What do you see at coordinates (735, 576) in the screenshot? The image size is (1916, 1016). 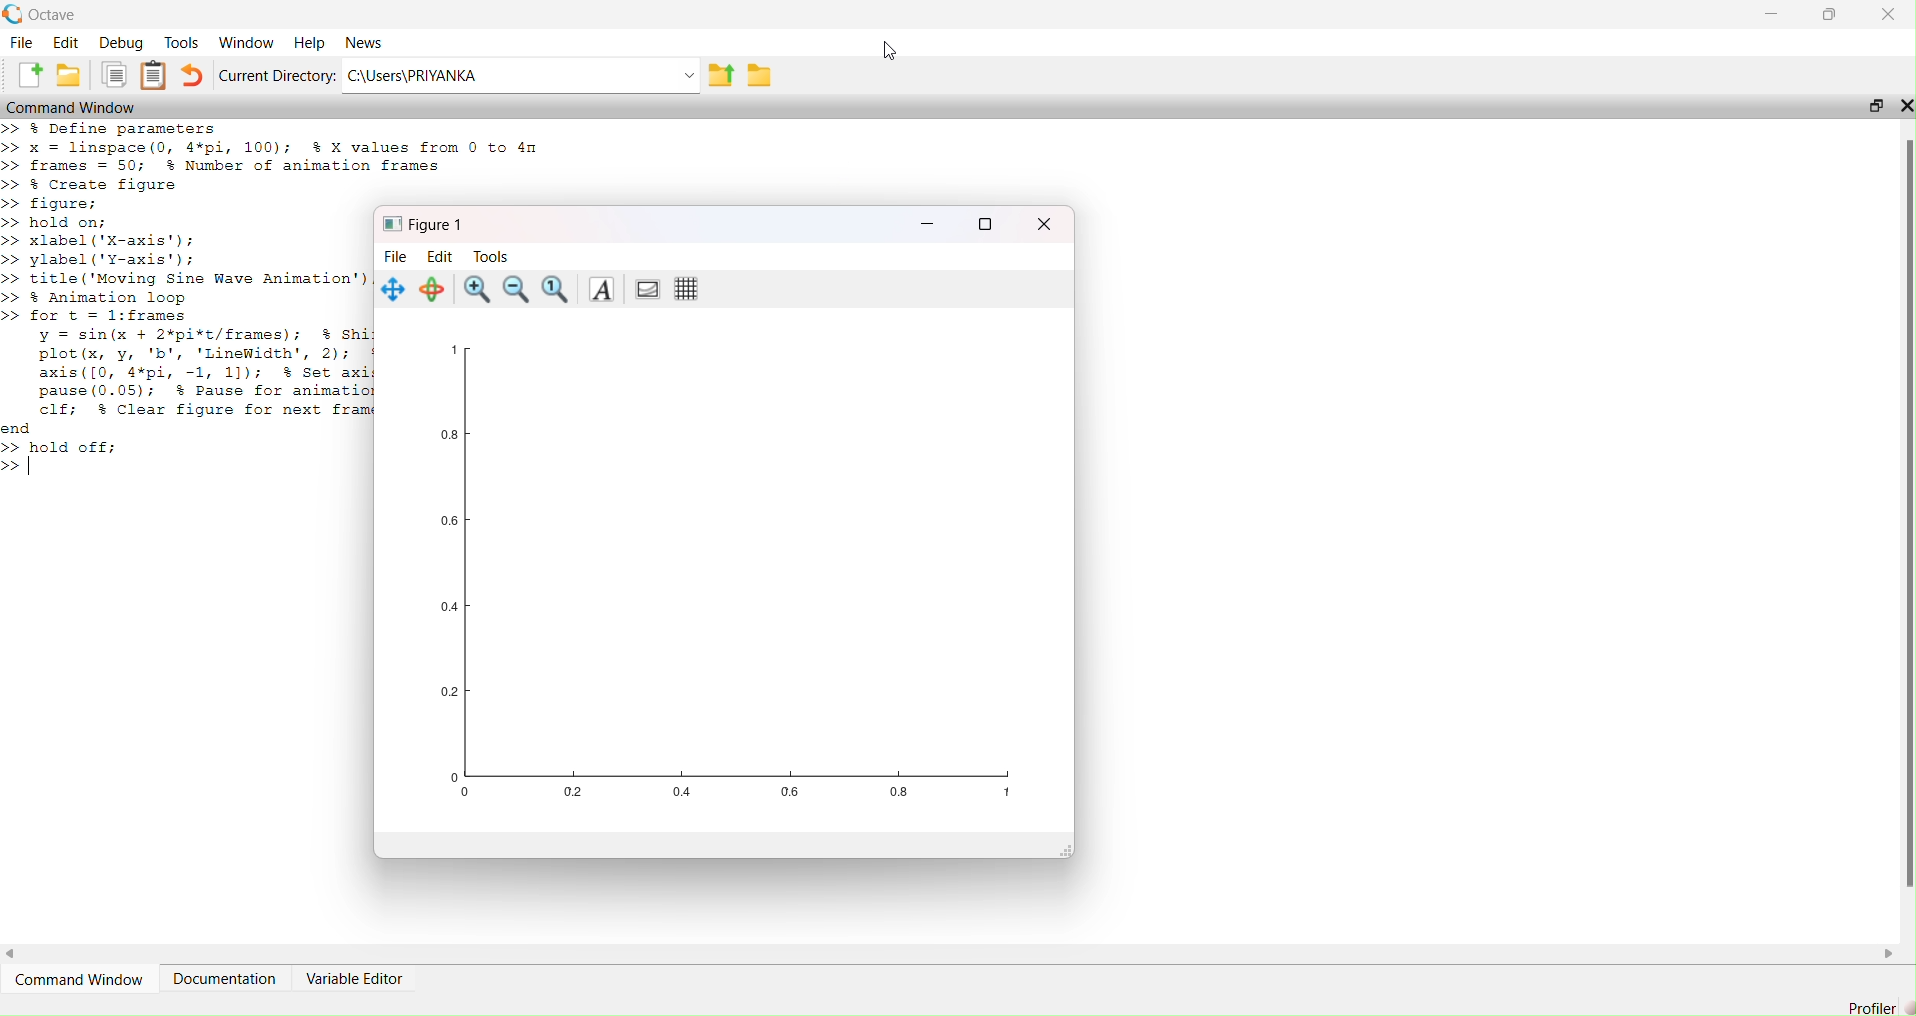 I see `graph` at bounding box center [735, 576].